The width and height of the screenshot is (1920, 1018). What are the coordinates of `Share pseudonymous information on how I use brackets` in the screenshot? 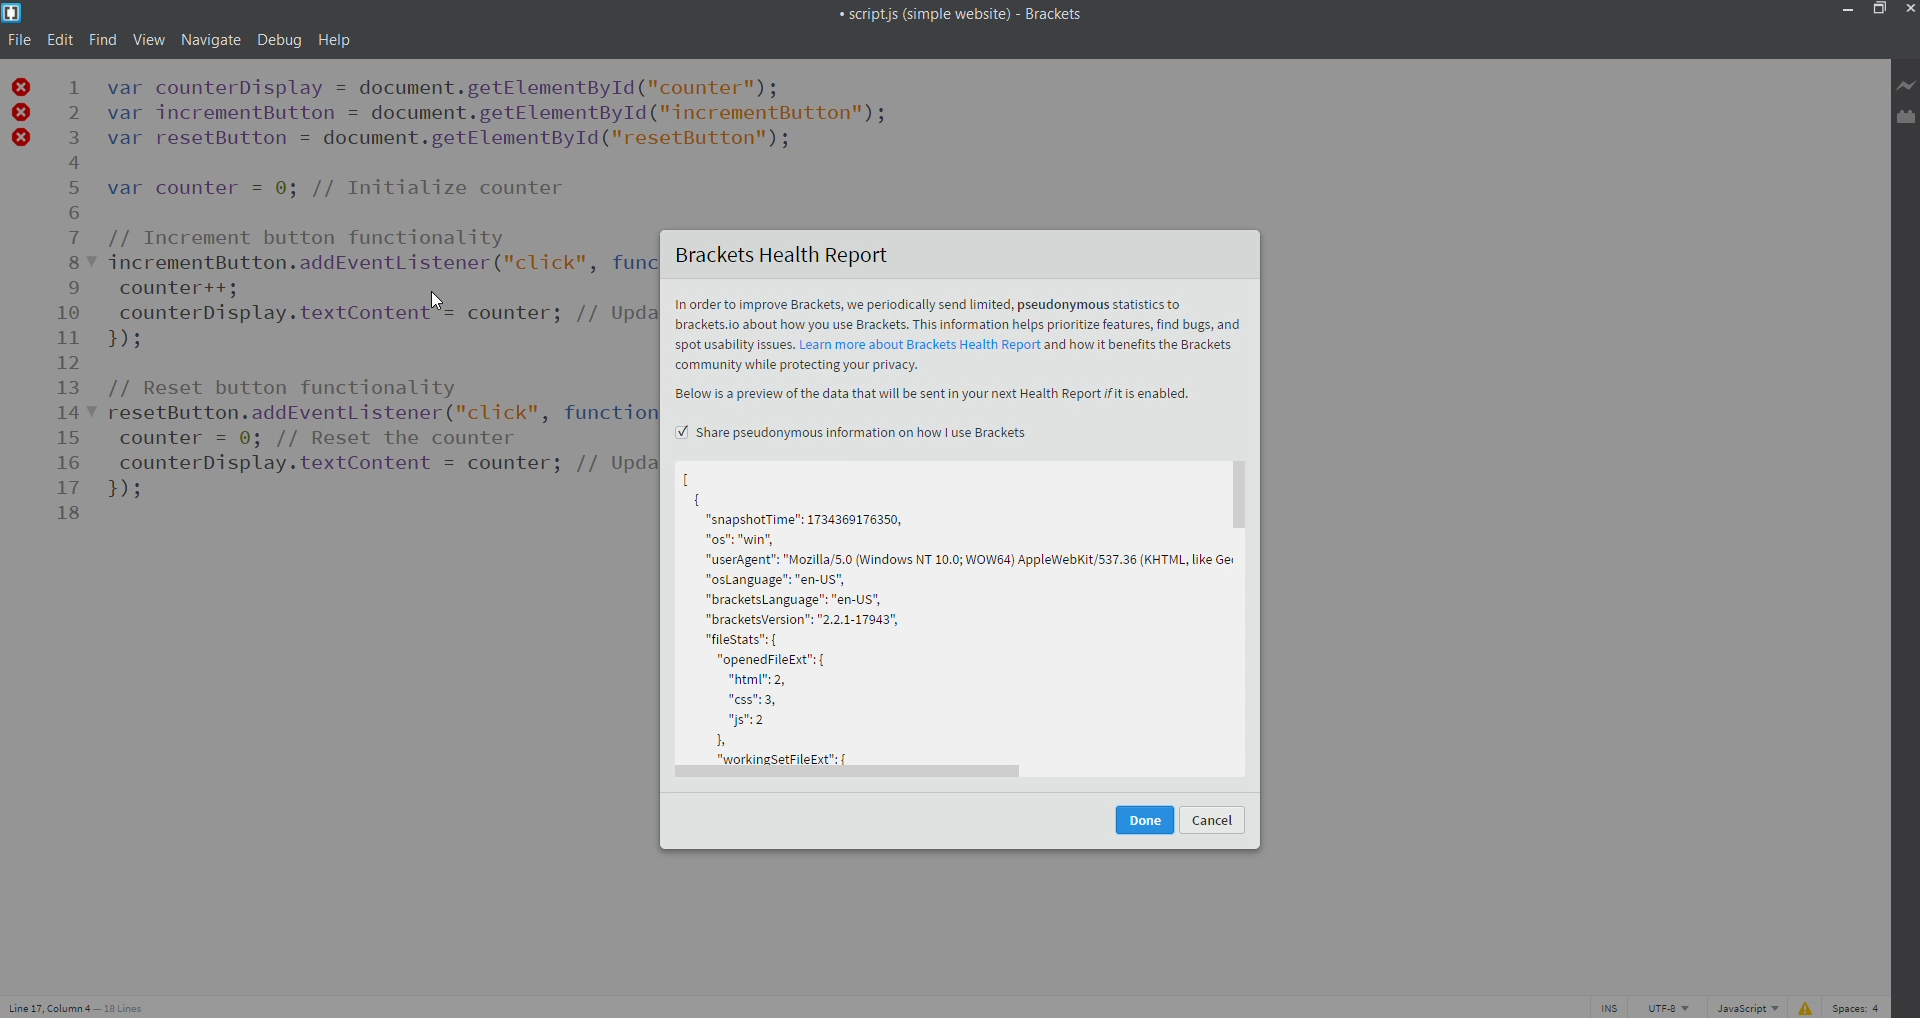 It's located at (854, 431).